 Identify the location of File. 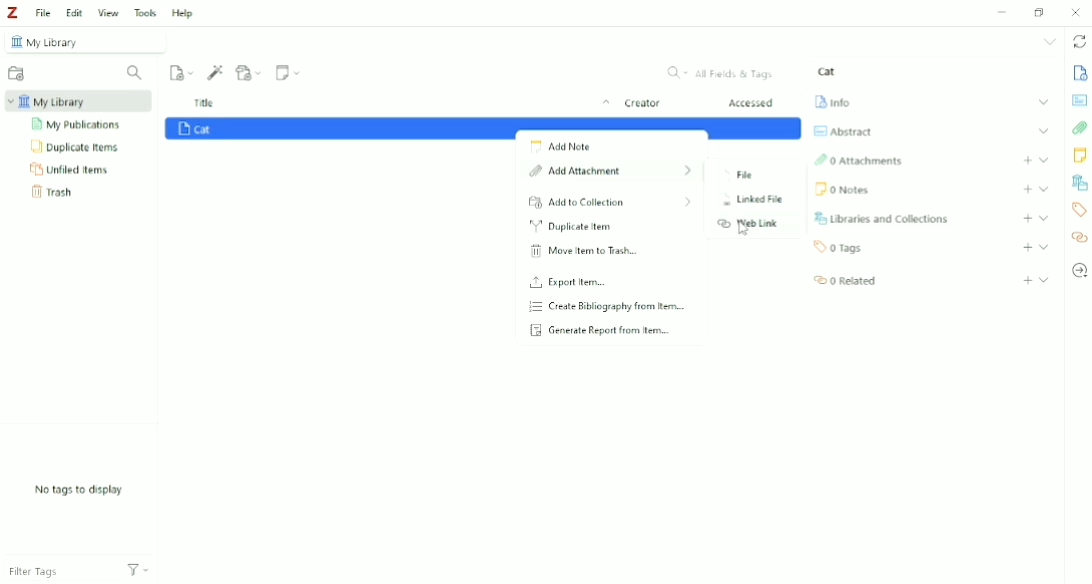
(739, 176).